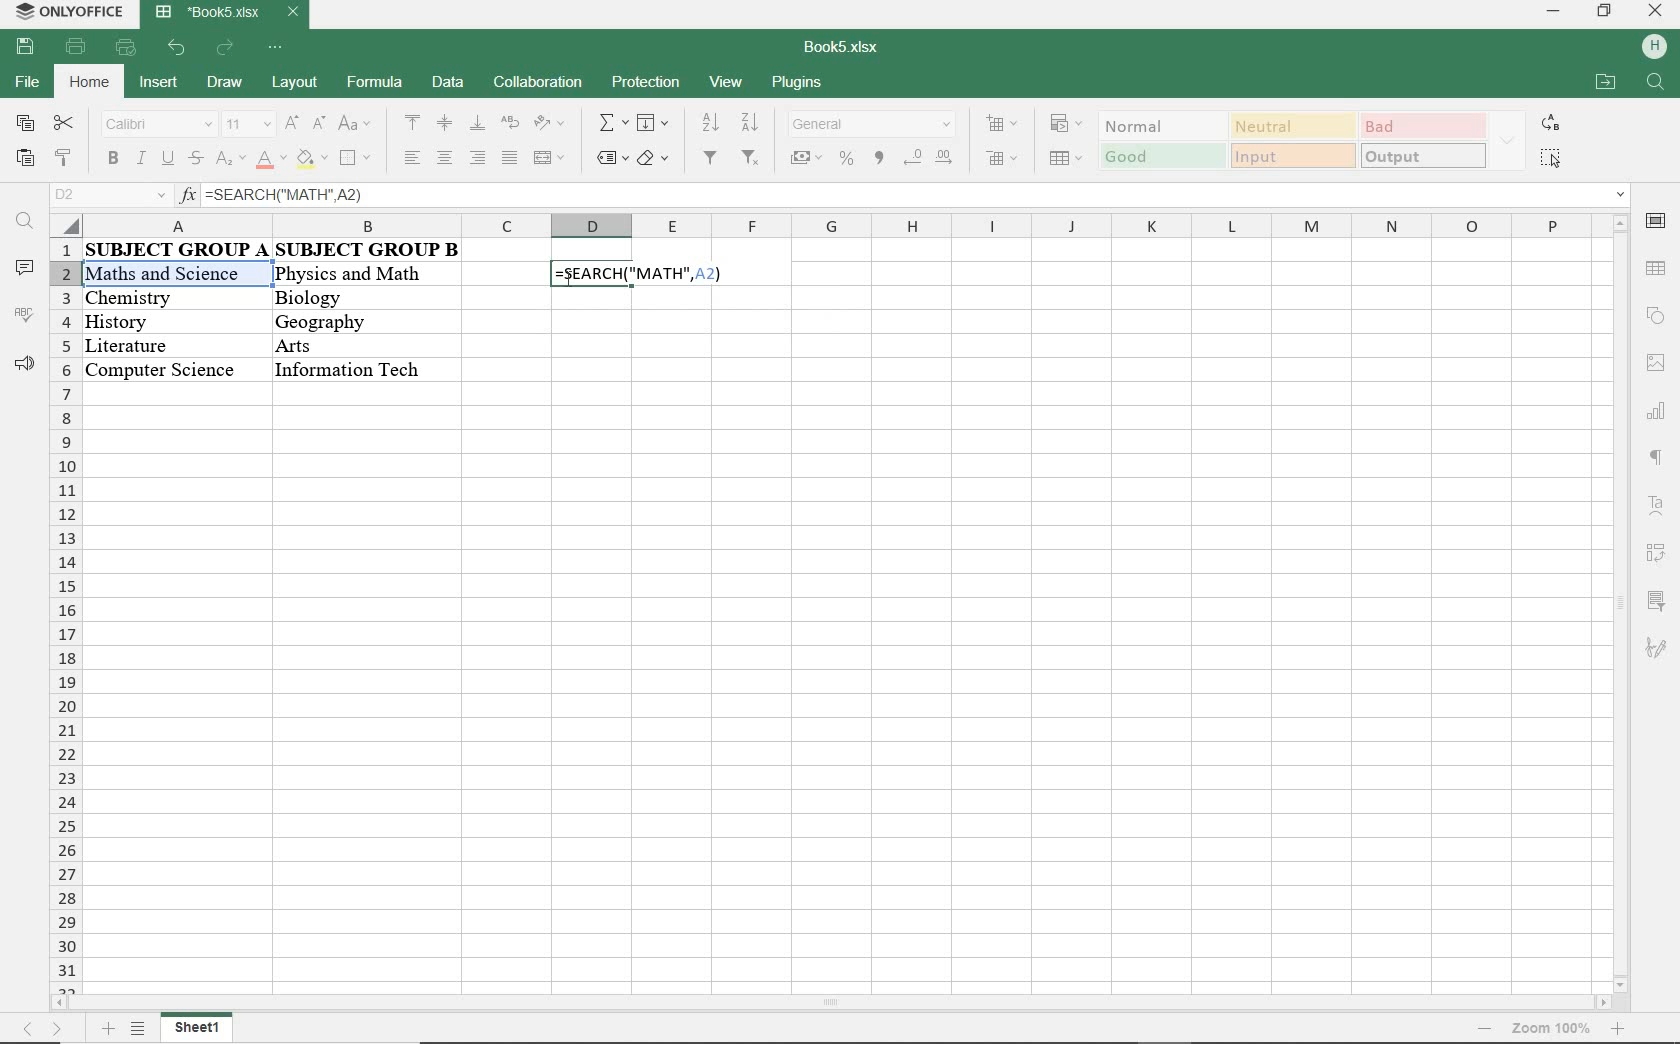 This screenshot has width=1680, height=1044. Describe the element at coordinates (347, 300) in the screenshot. I see `biology` at that location.